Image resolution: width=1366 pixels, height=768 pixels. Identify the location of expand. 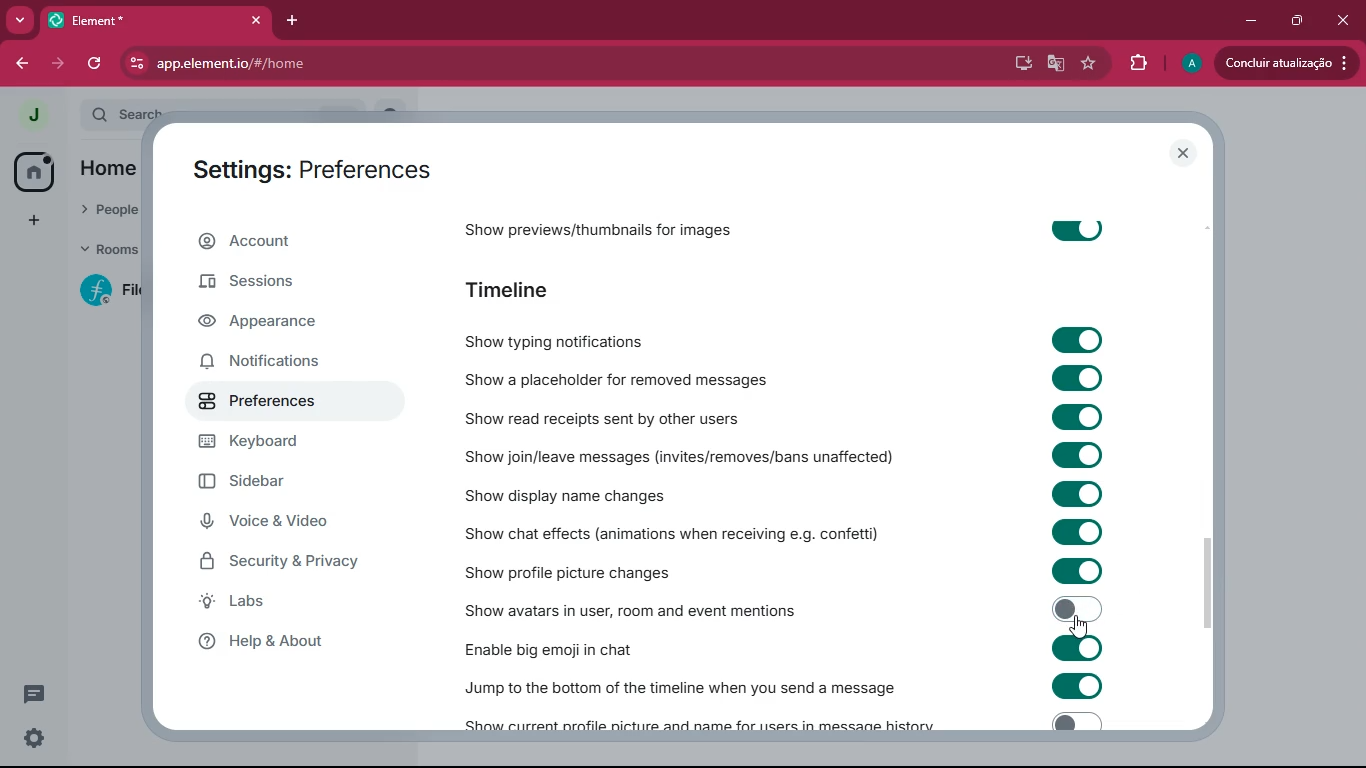
(68, 117).